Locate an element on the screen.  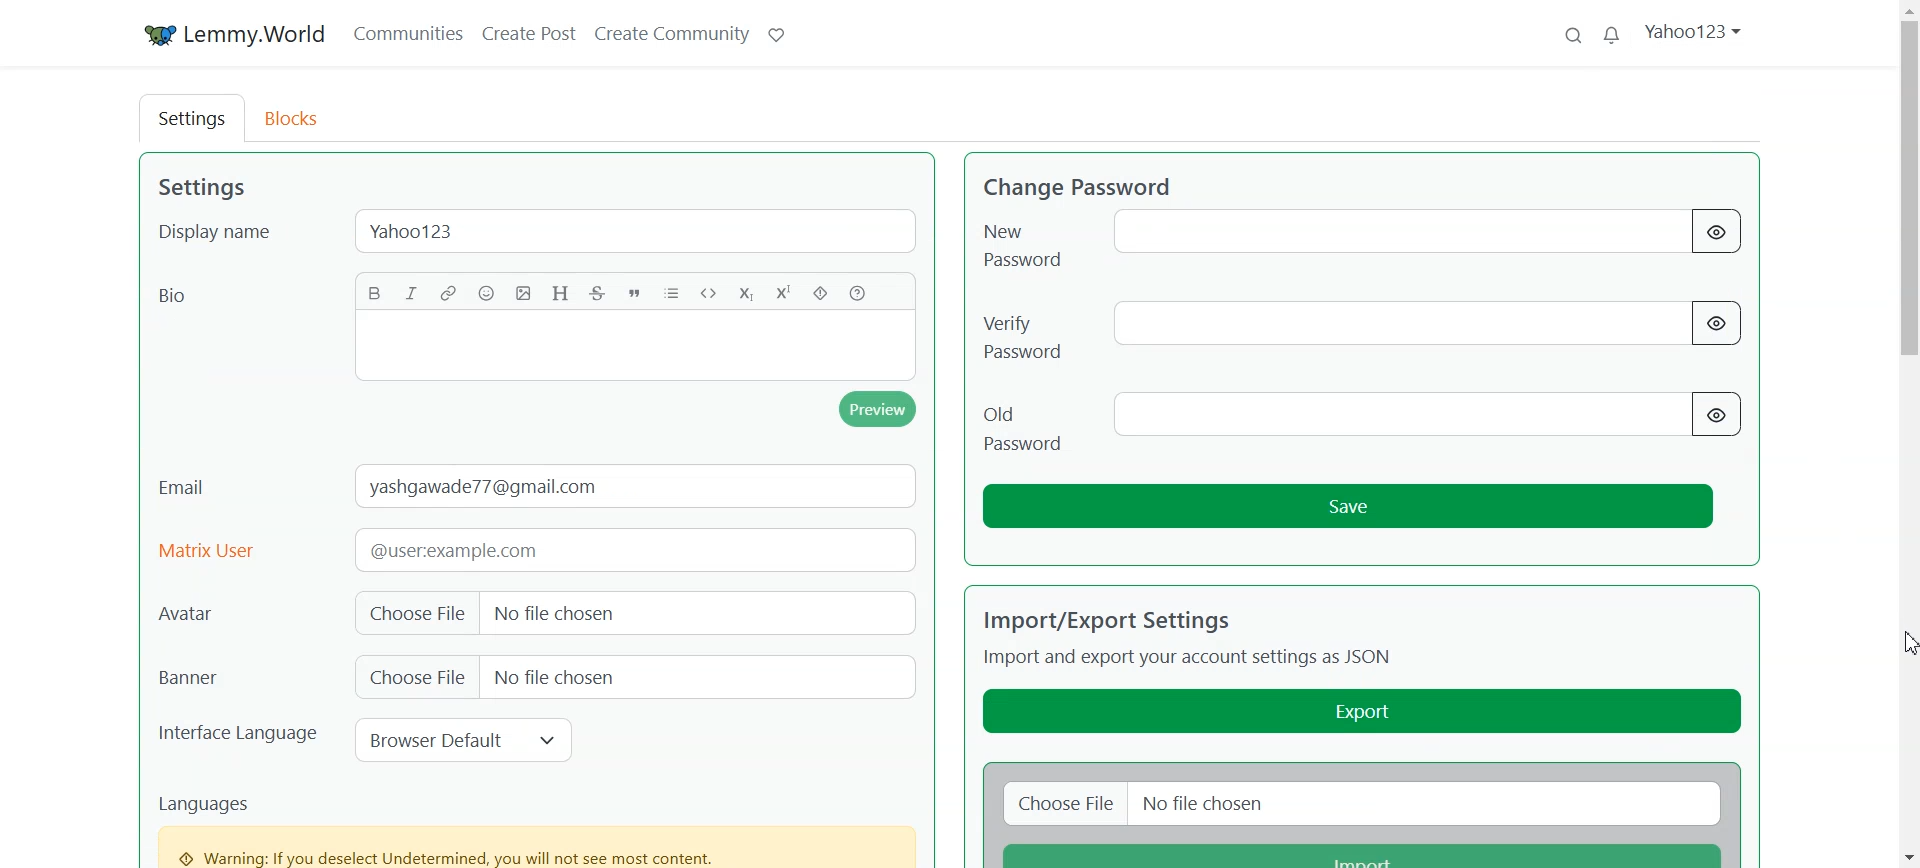
Languages Warning: If you deselect undetermined, you will not see most content. is located at coordinates (539, 827).